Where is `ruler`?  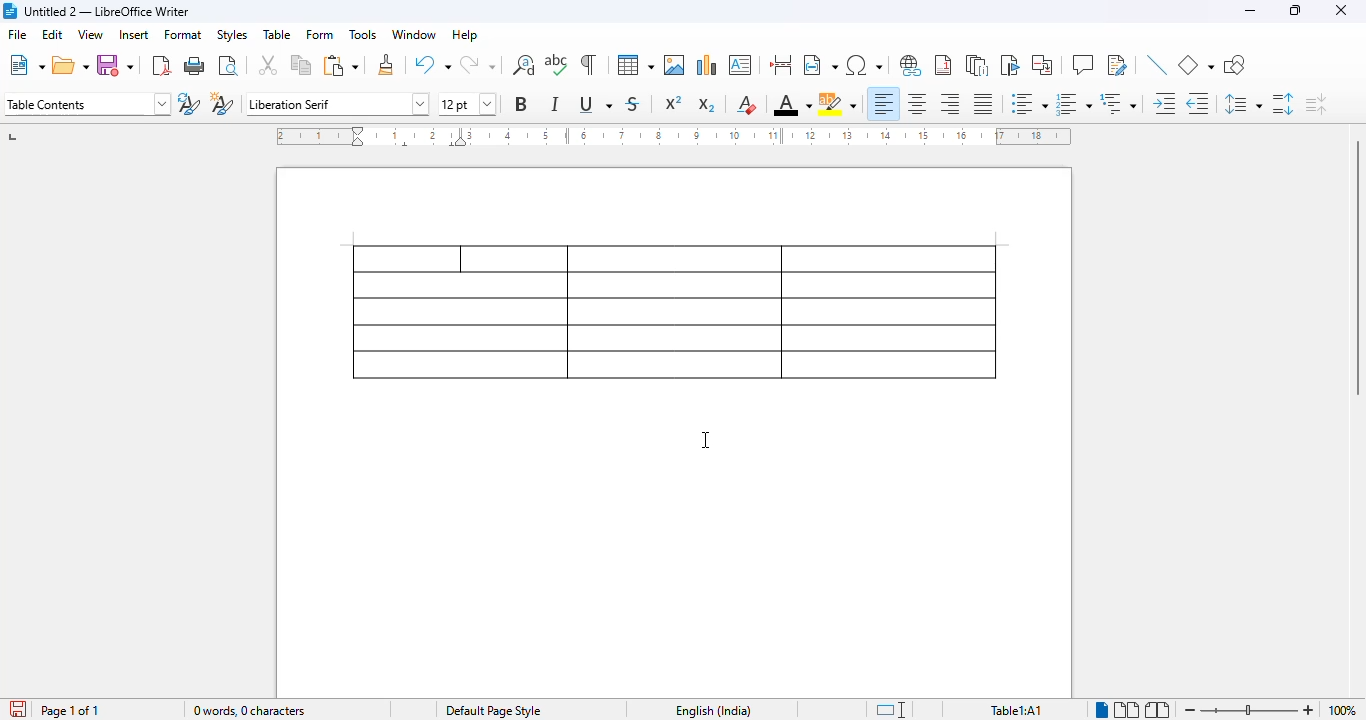
ruler is located at coordinates (673, 136).